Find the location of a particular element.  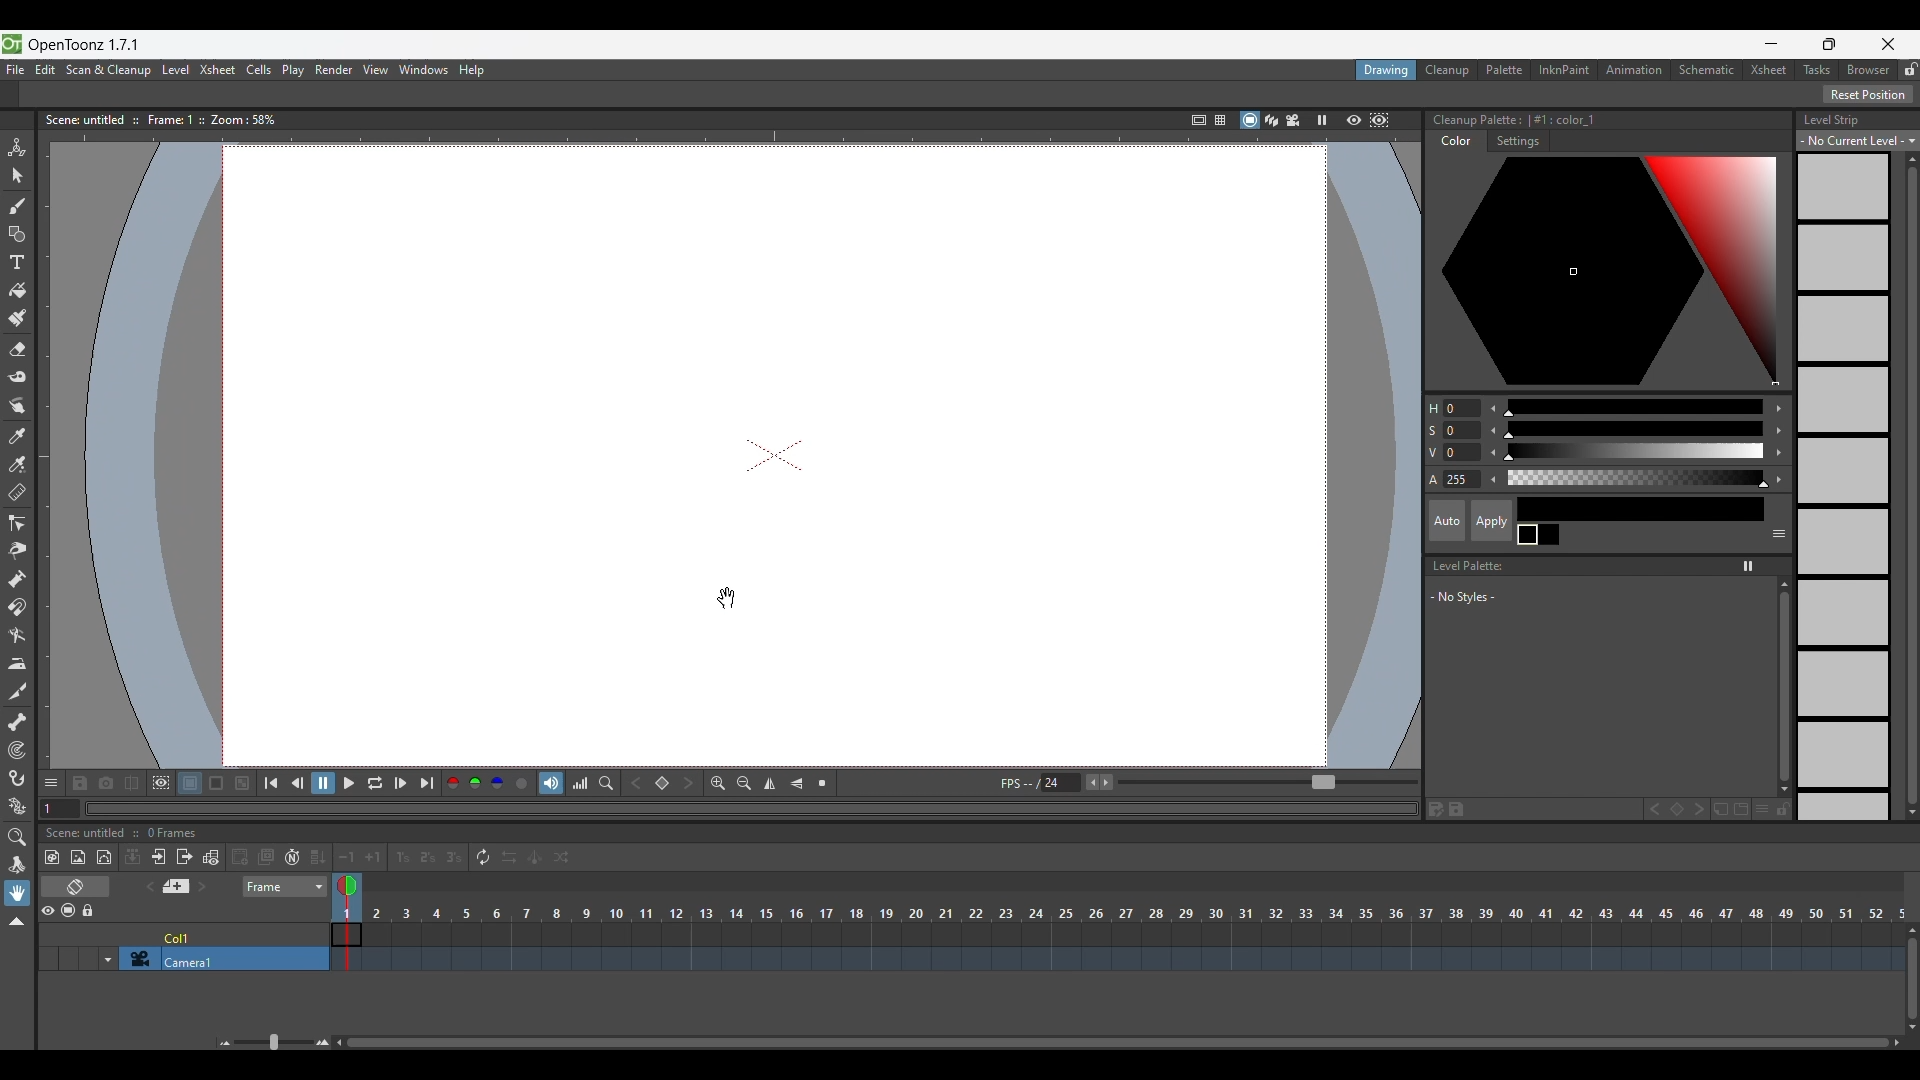

Auto input cell number is located at coordinates (292, 857).